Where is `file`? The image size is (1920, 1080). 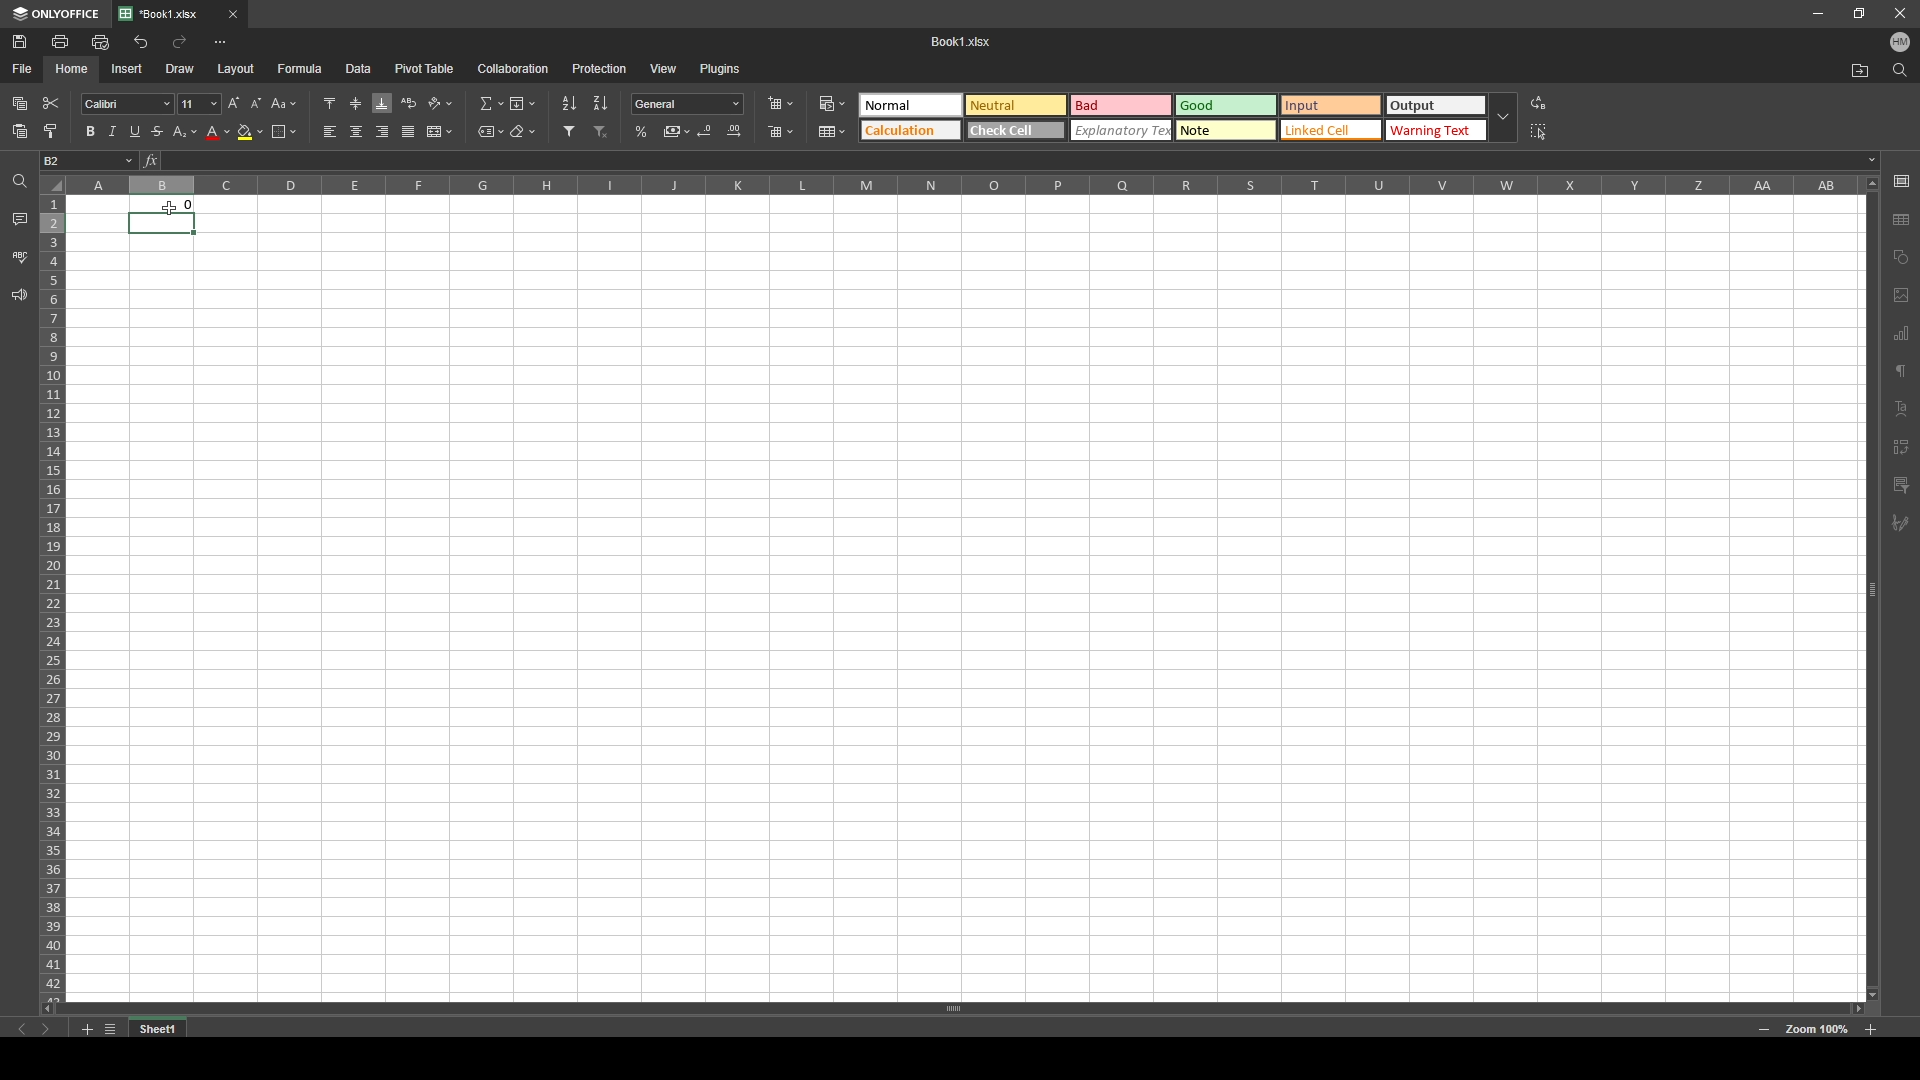
file is located at coordinates (24, 70).